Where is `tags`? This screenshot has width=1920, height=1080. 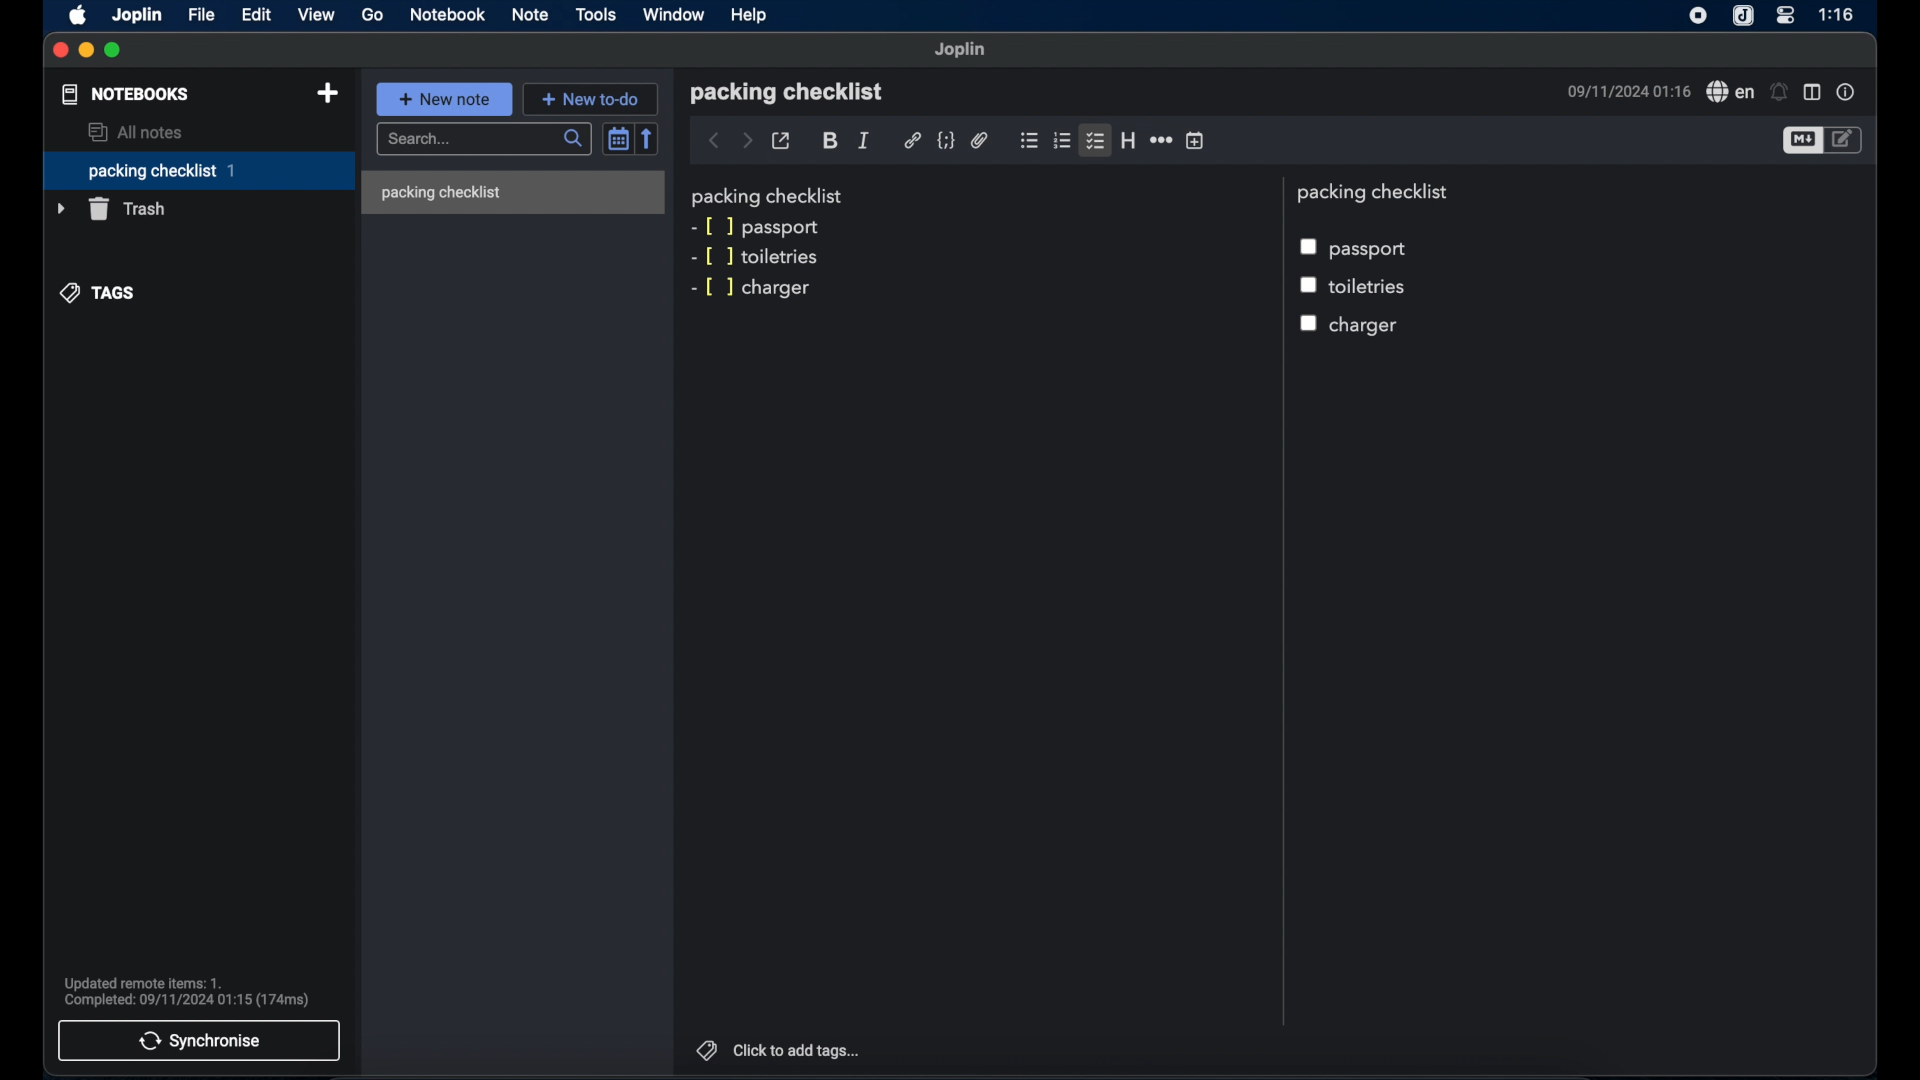 tags is located at coordinates (97, 294).